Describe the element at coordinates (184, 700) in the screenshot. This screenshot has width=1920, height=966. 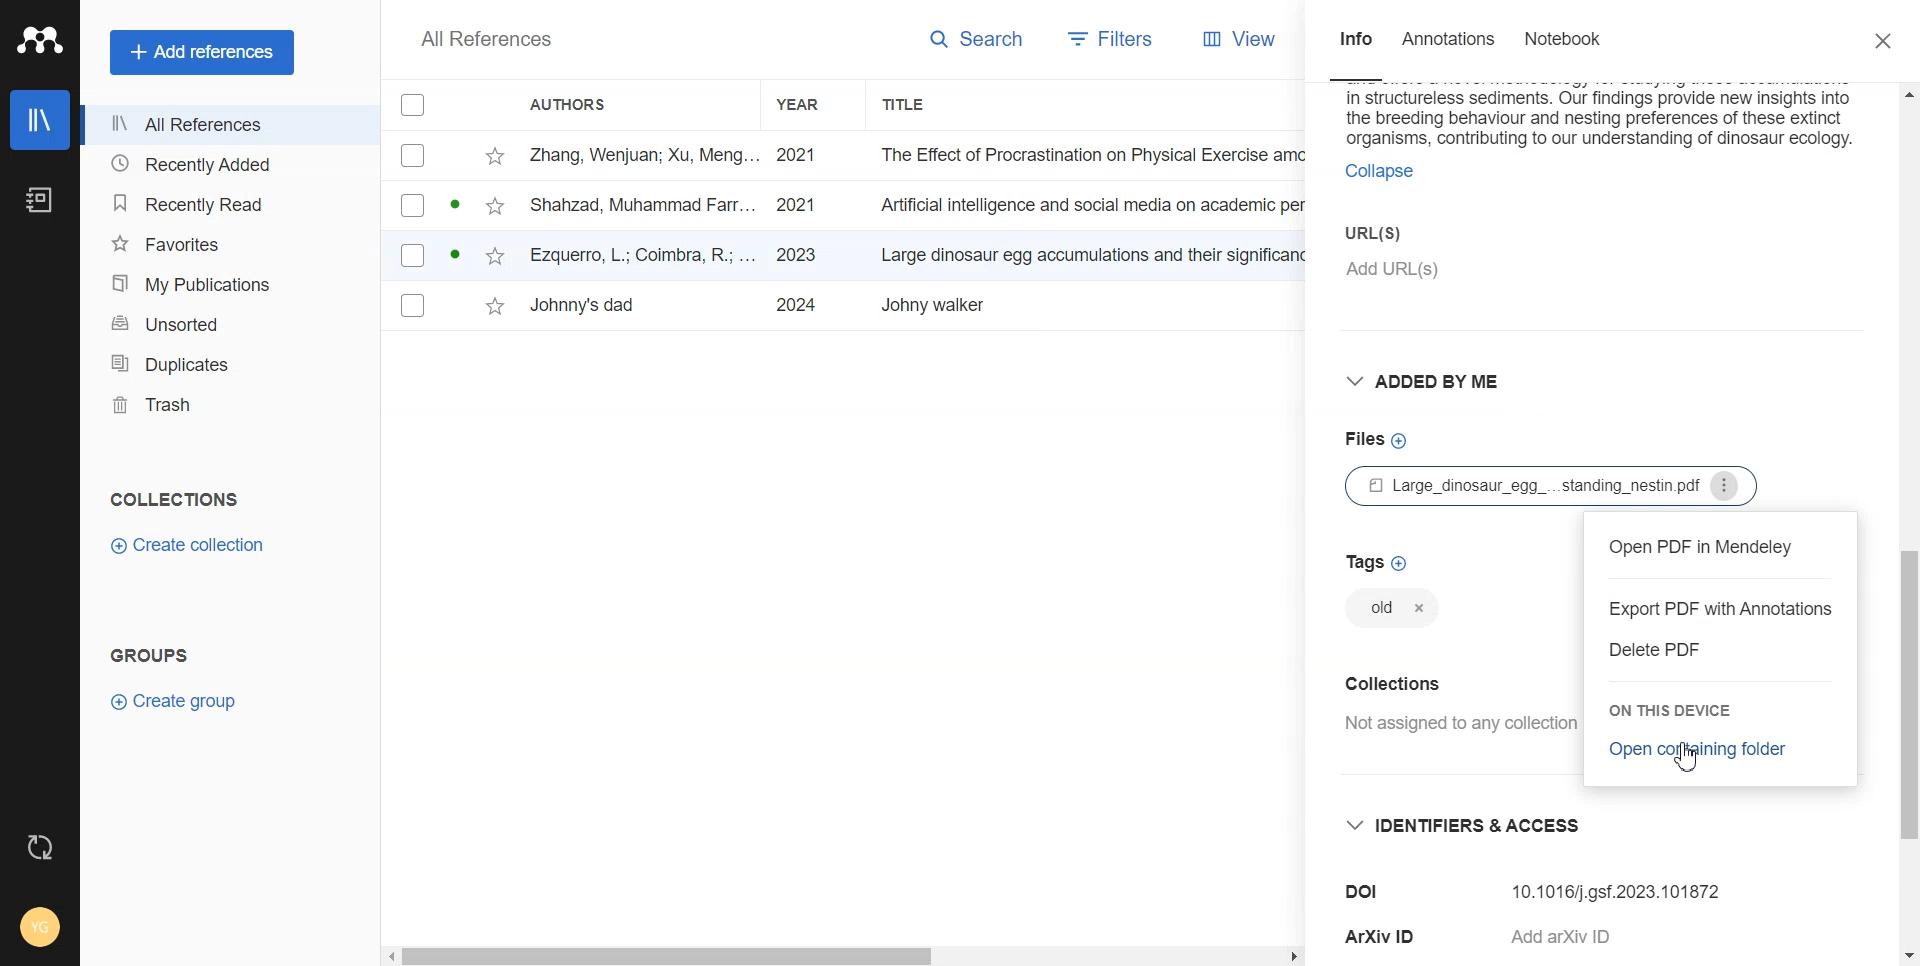
I see `Create Group` at that location.